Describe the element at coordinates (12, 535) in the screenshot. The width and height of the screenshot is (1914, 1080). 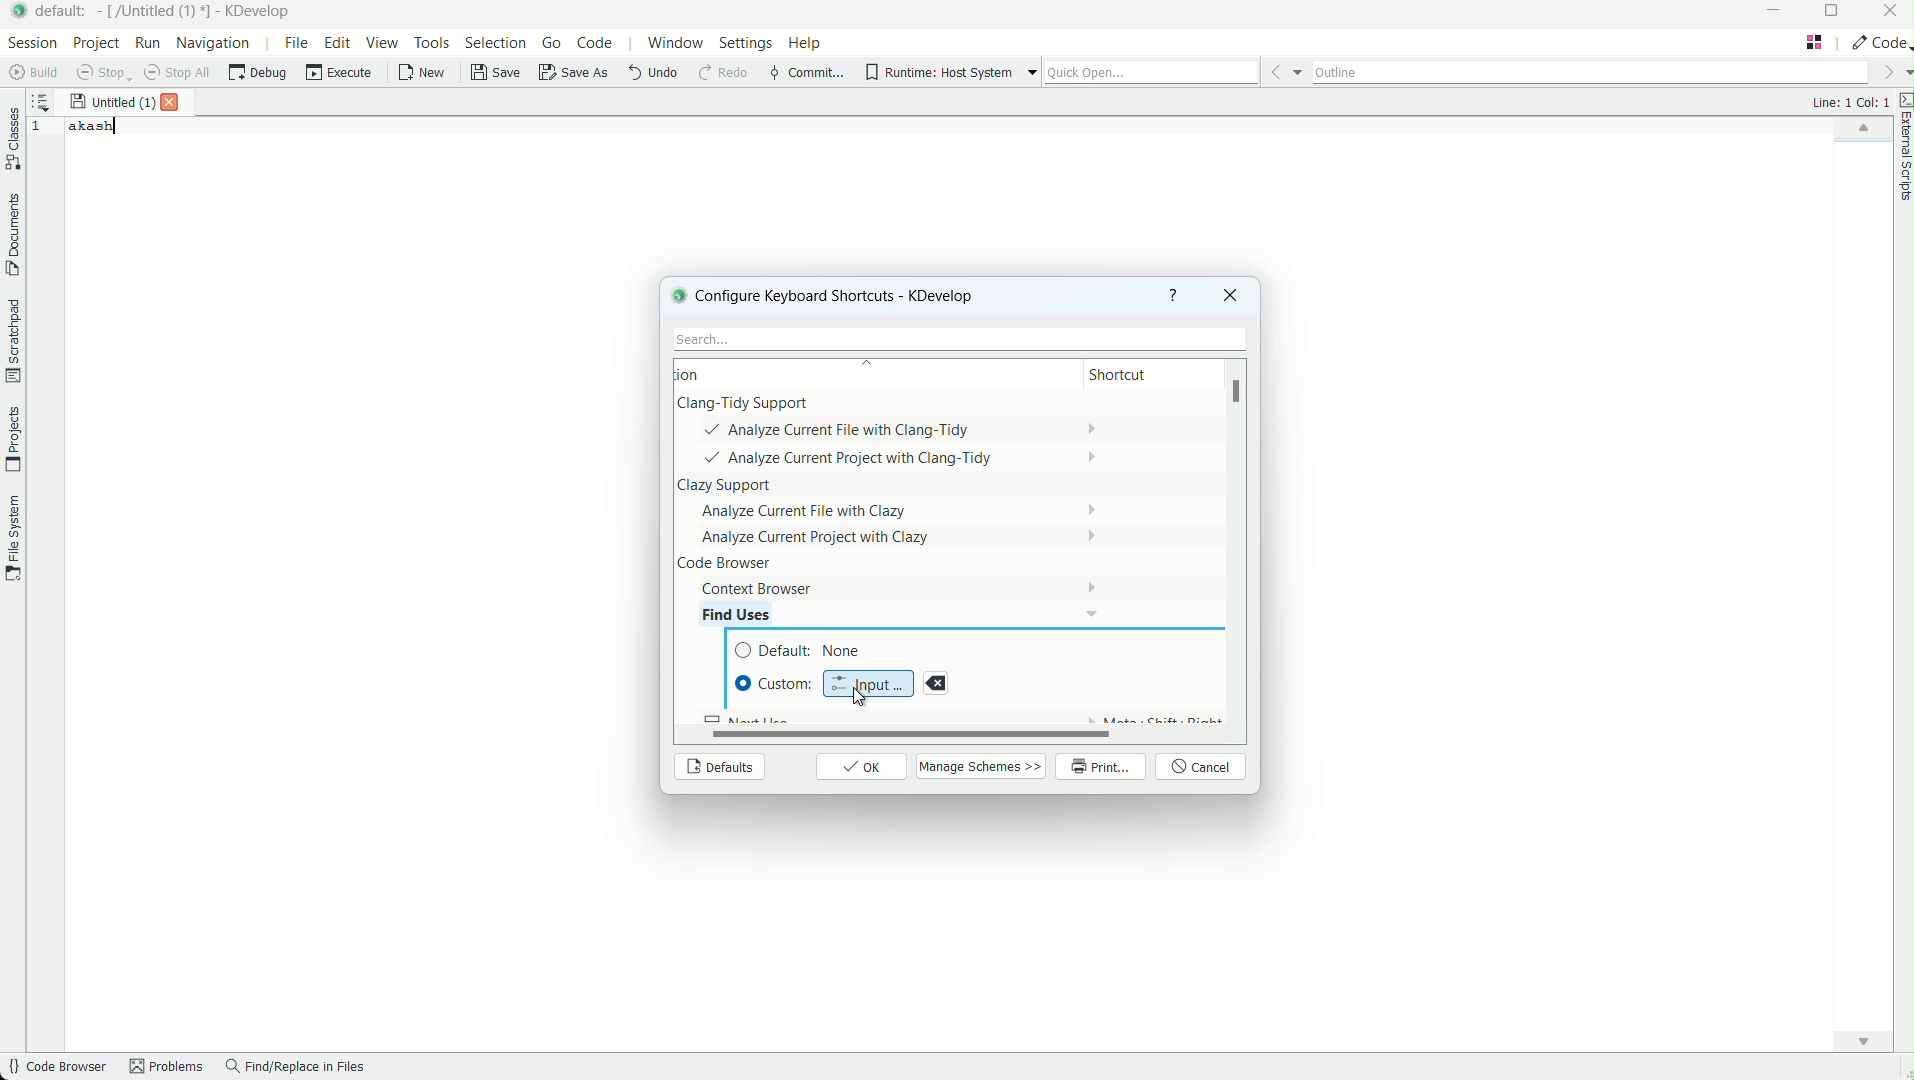
I see `file system` at that location.